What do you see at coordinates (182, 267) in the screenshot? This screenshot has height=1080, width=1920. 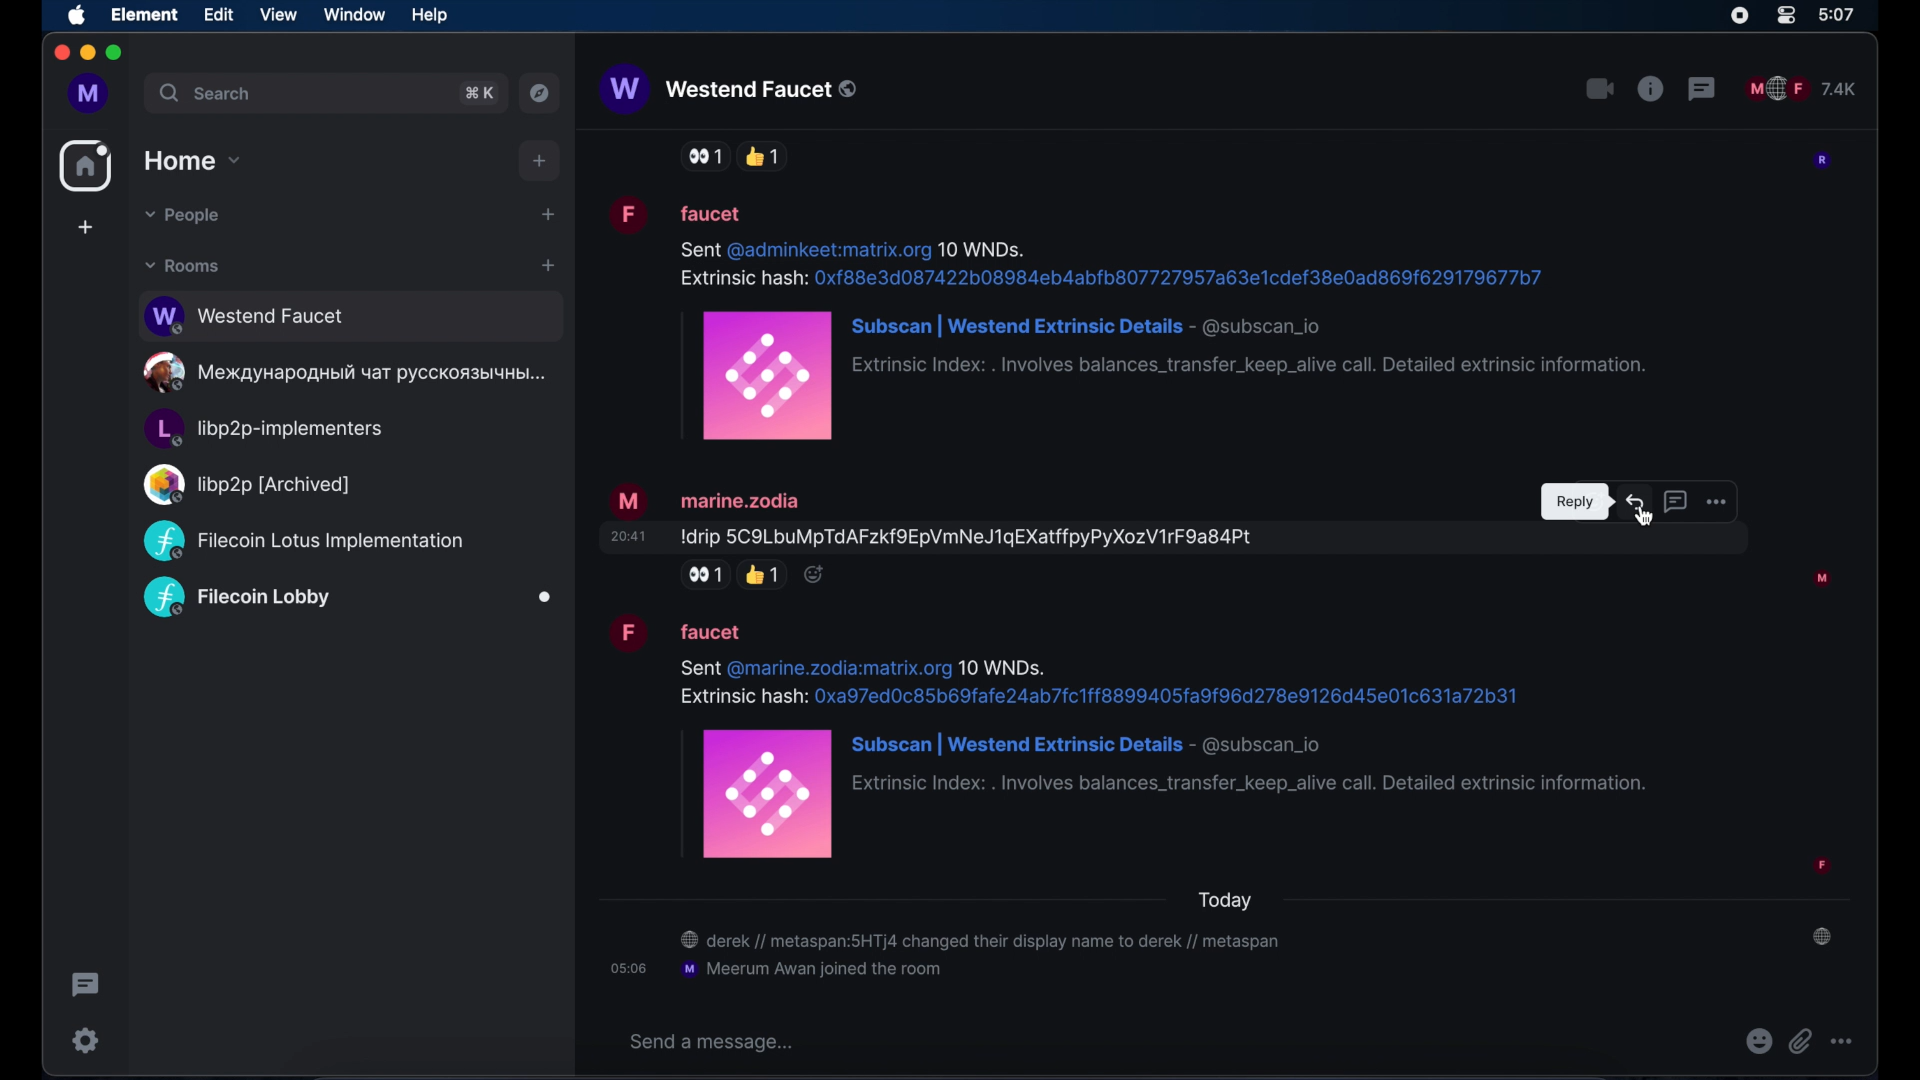 I see `rooms dropdown` at bounding box center [182, 267].